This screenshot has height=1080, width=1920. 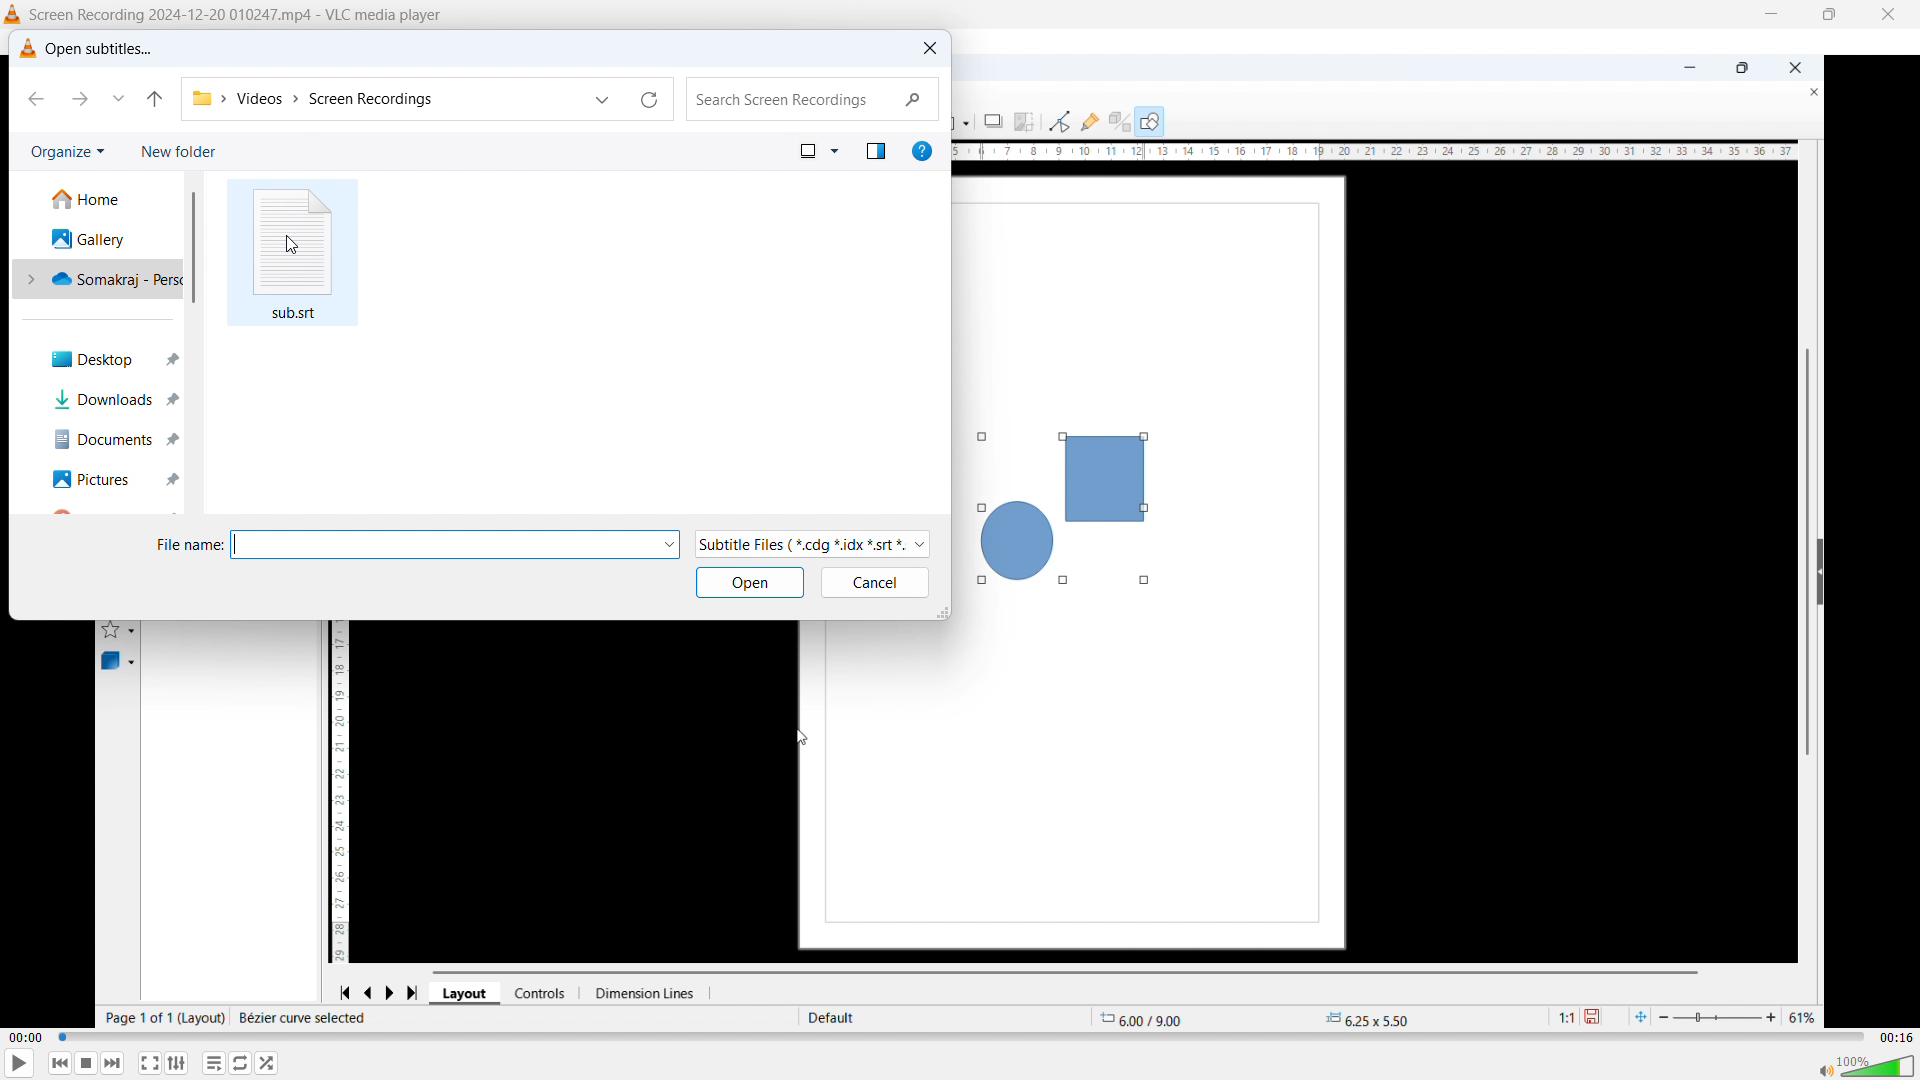 I want to click on Help , so click(x=922, y=150).